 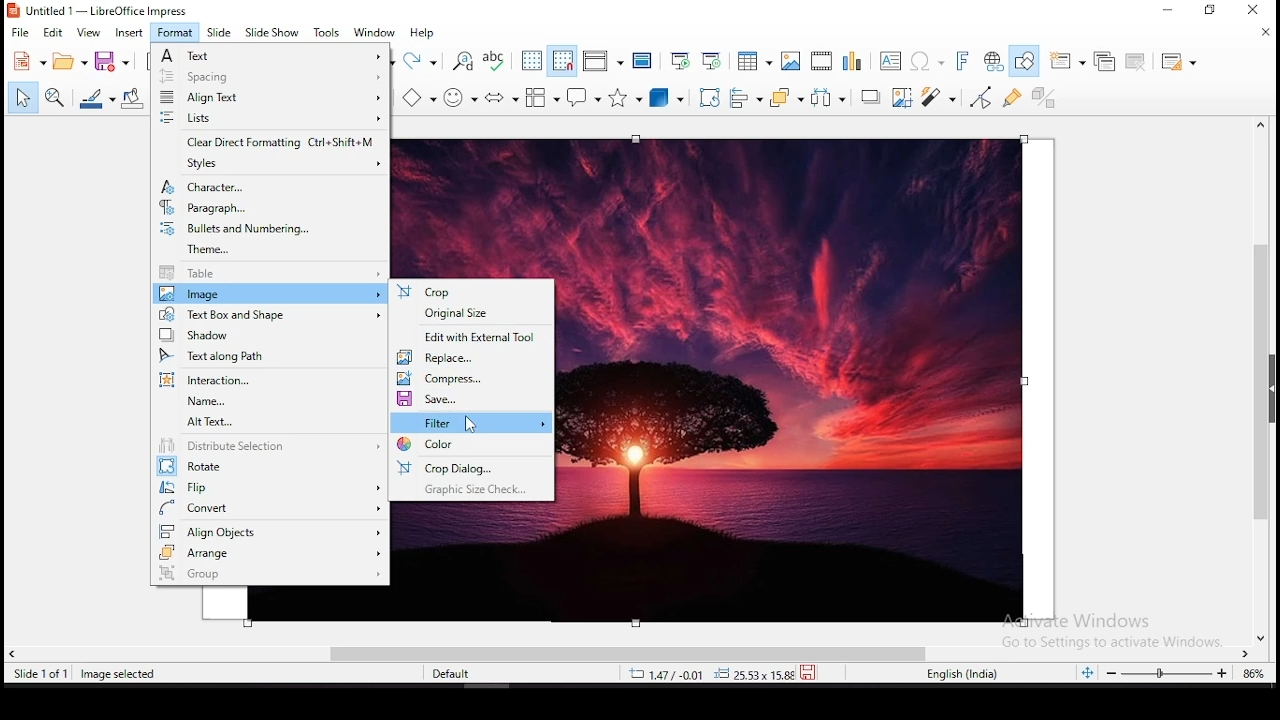 I want to click on arrange, so click(x=785, y=98).